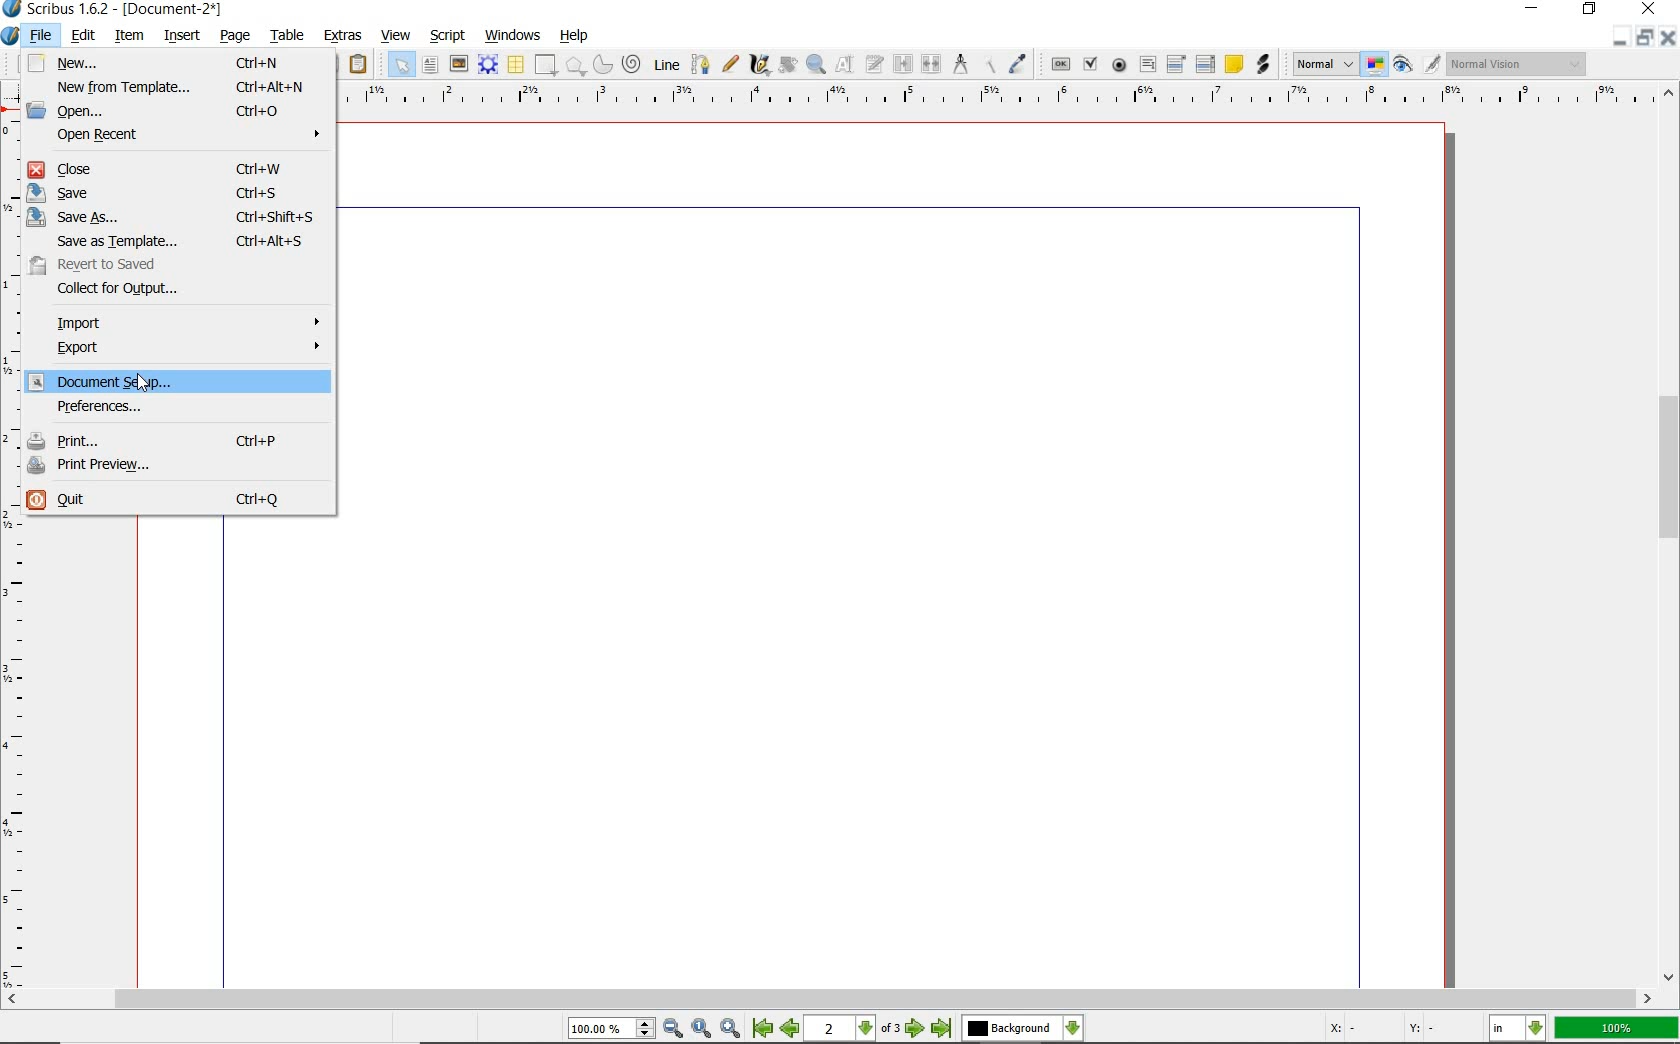 Image resolution: width=1680 pixels, height=1044 pixels. Describe the element at coordinates (602, 66) in the screenshot. I see `arc` at that location.